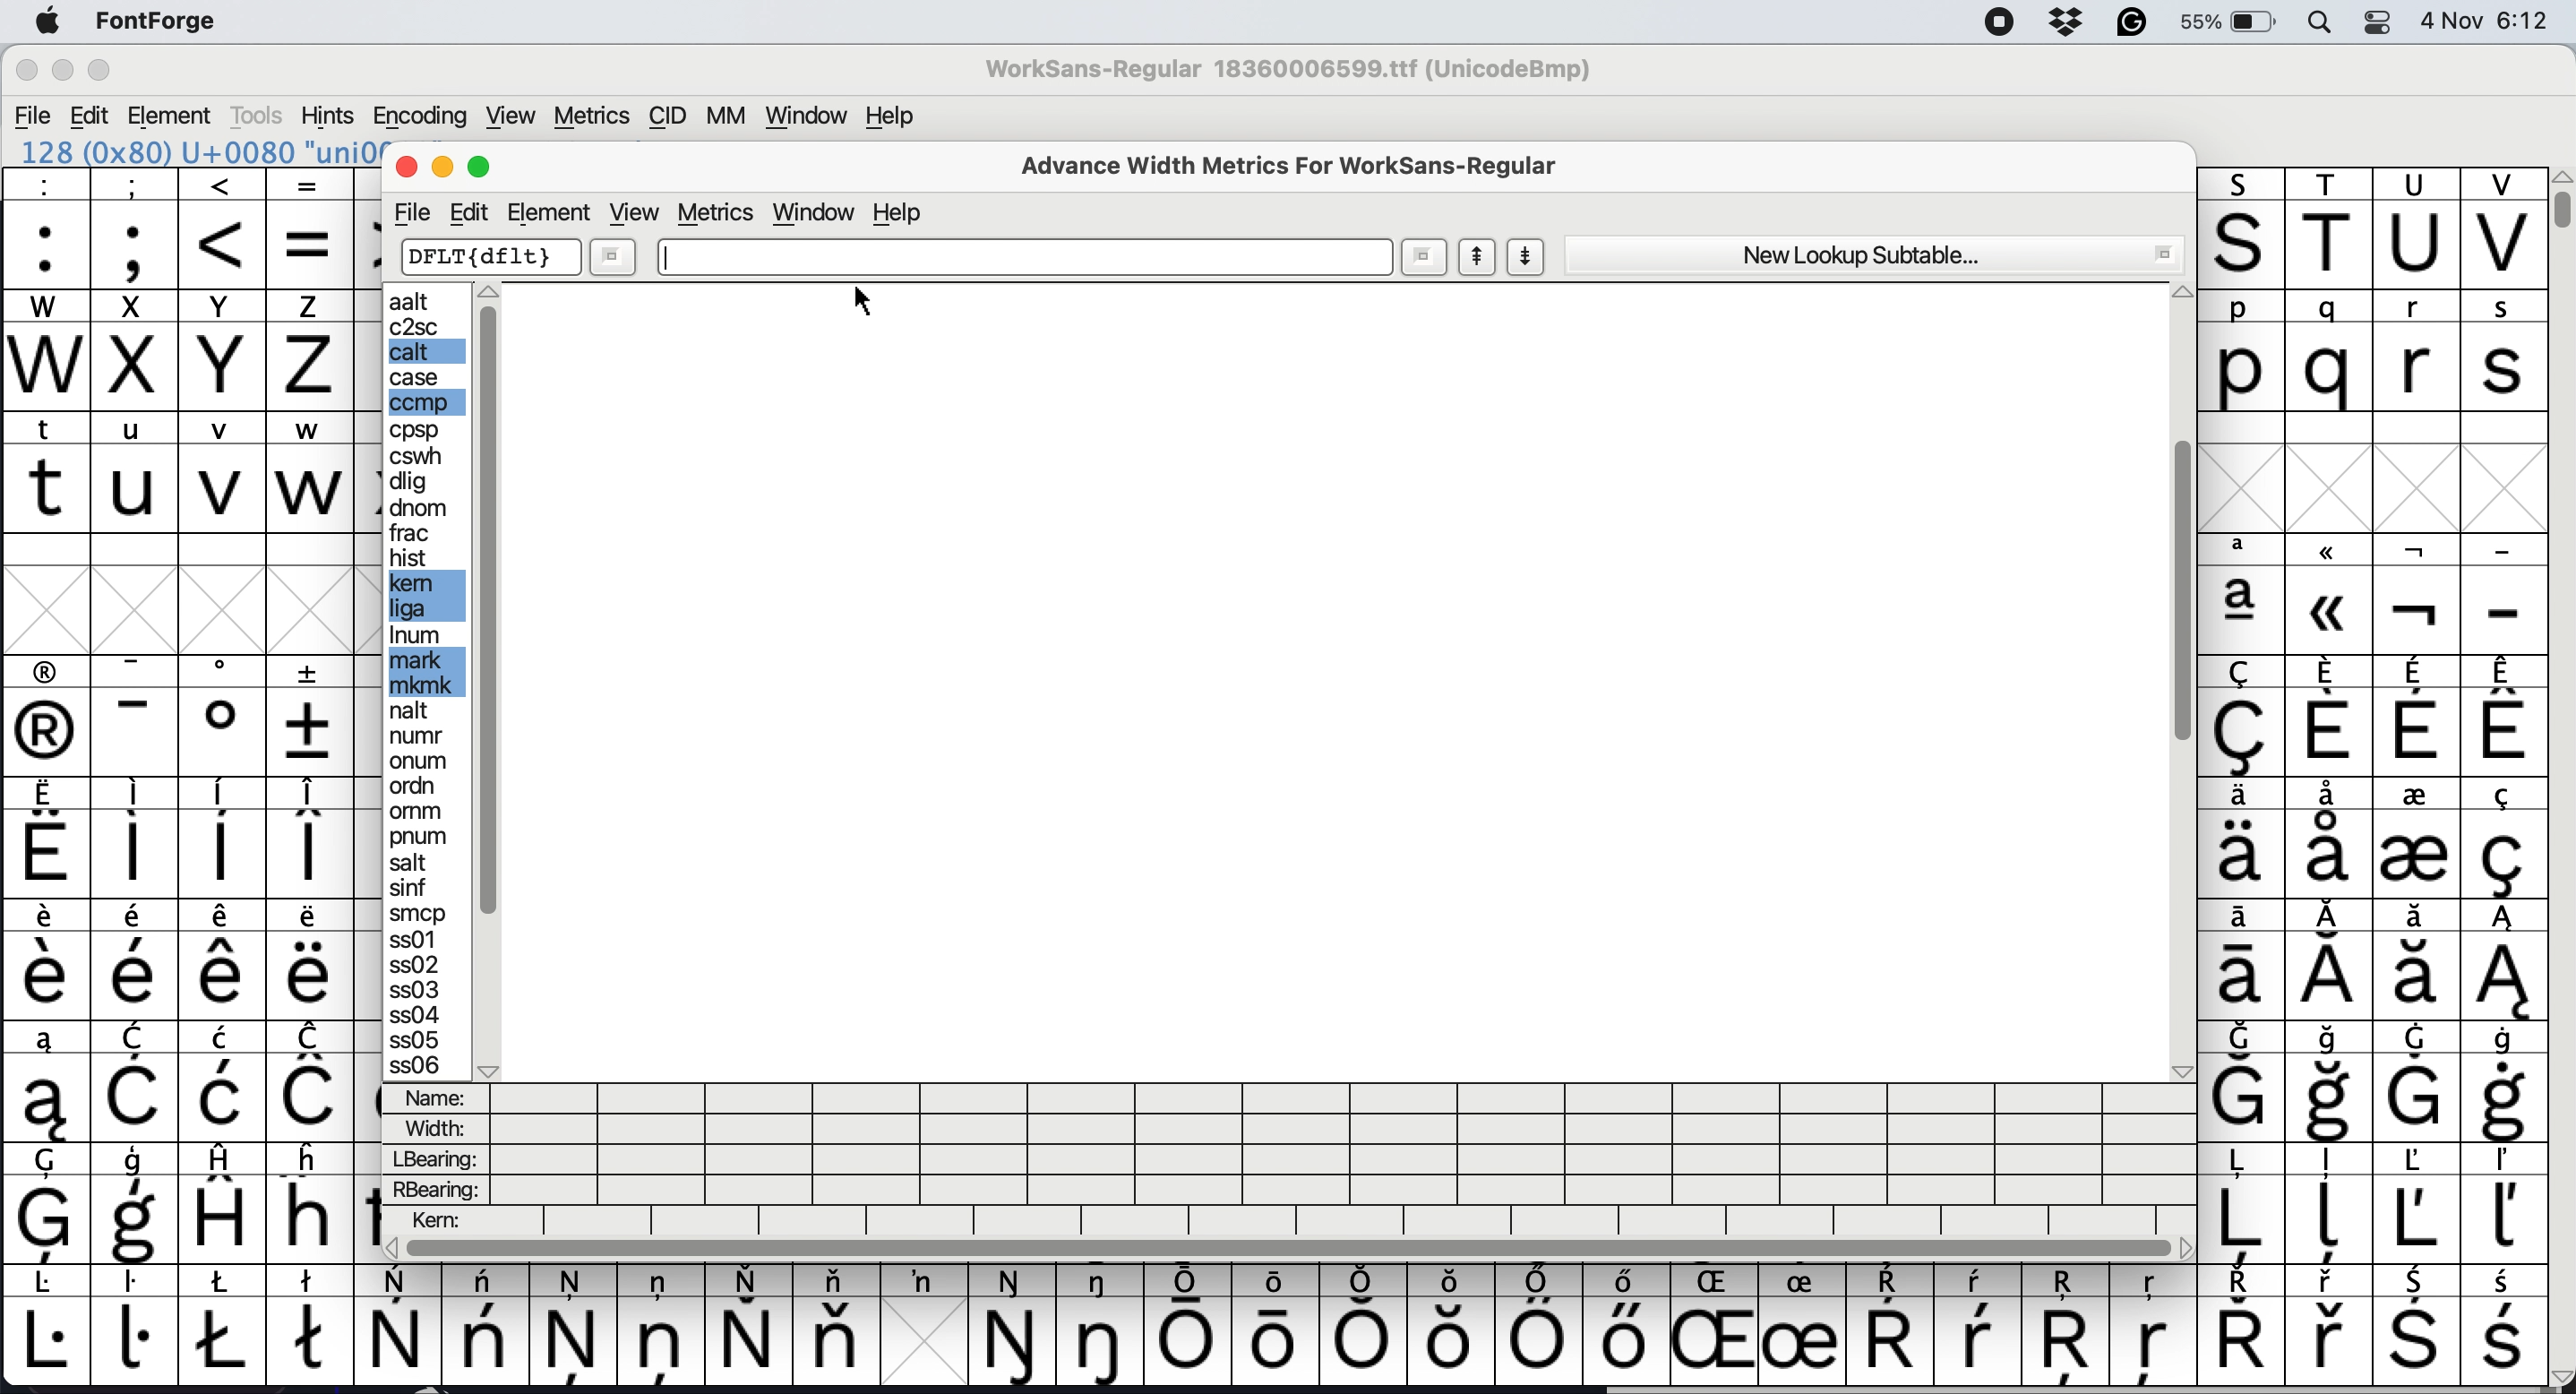 Image resolution: width=2576 pixels, height=1394 pixels. What do you see at coordinates (431, 1221) in the screenshot?
I see `kern` at bounding box center [431, 1221].